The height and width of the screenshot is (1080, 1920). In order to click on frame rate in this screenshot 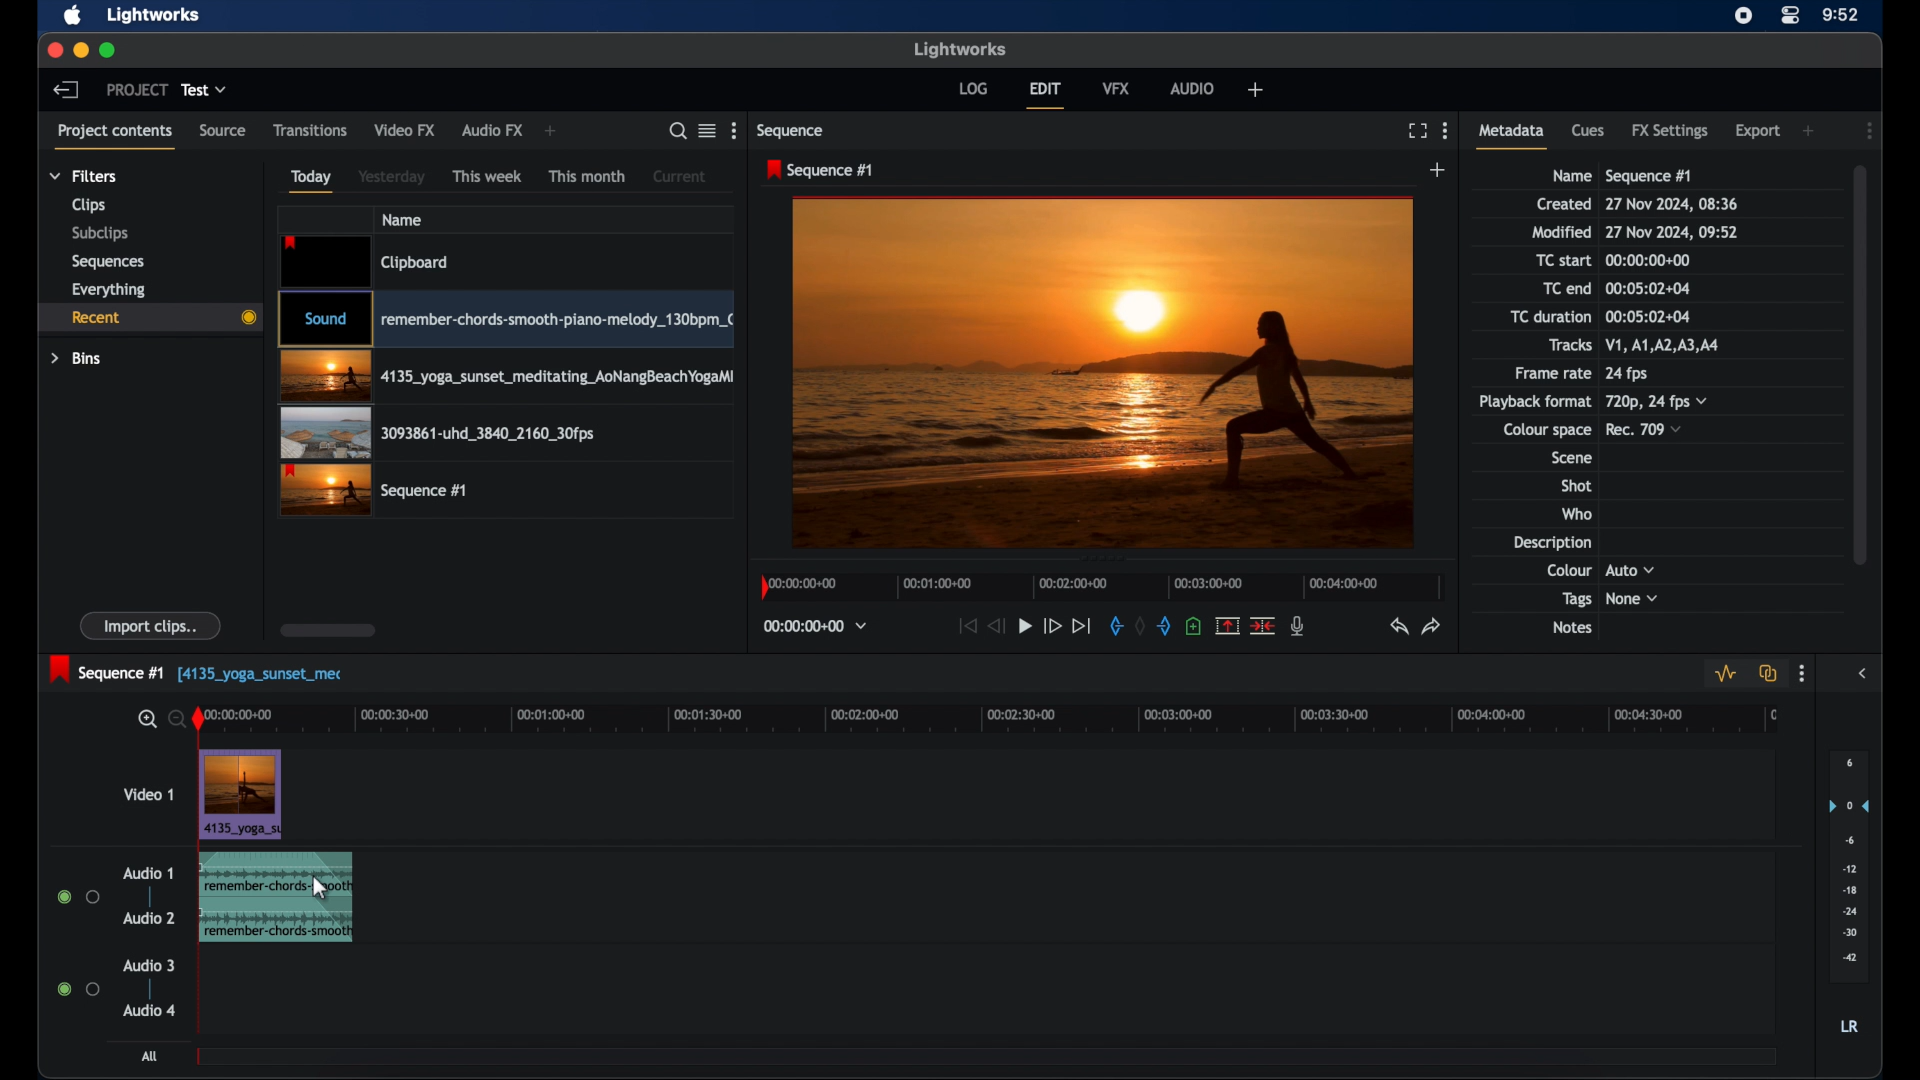, I will do `click(1550, 374)`.